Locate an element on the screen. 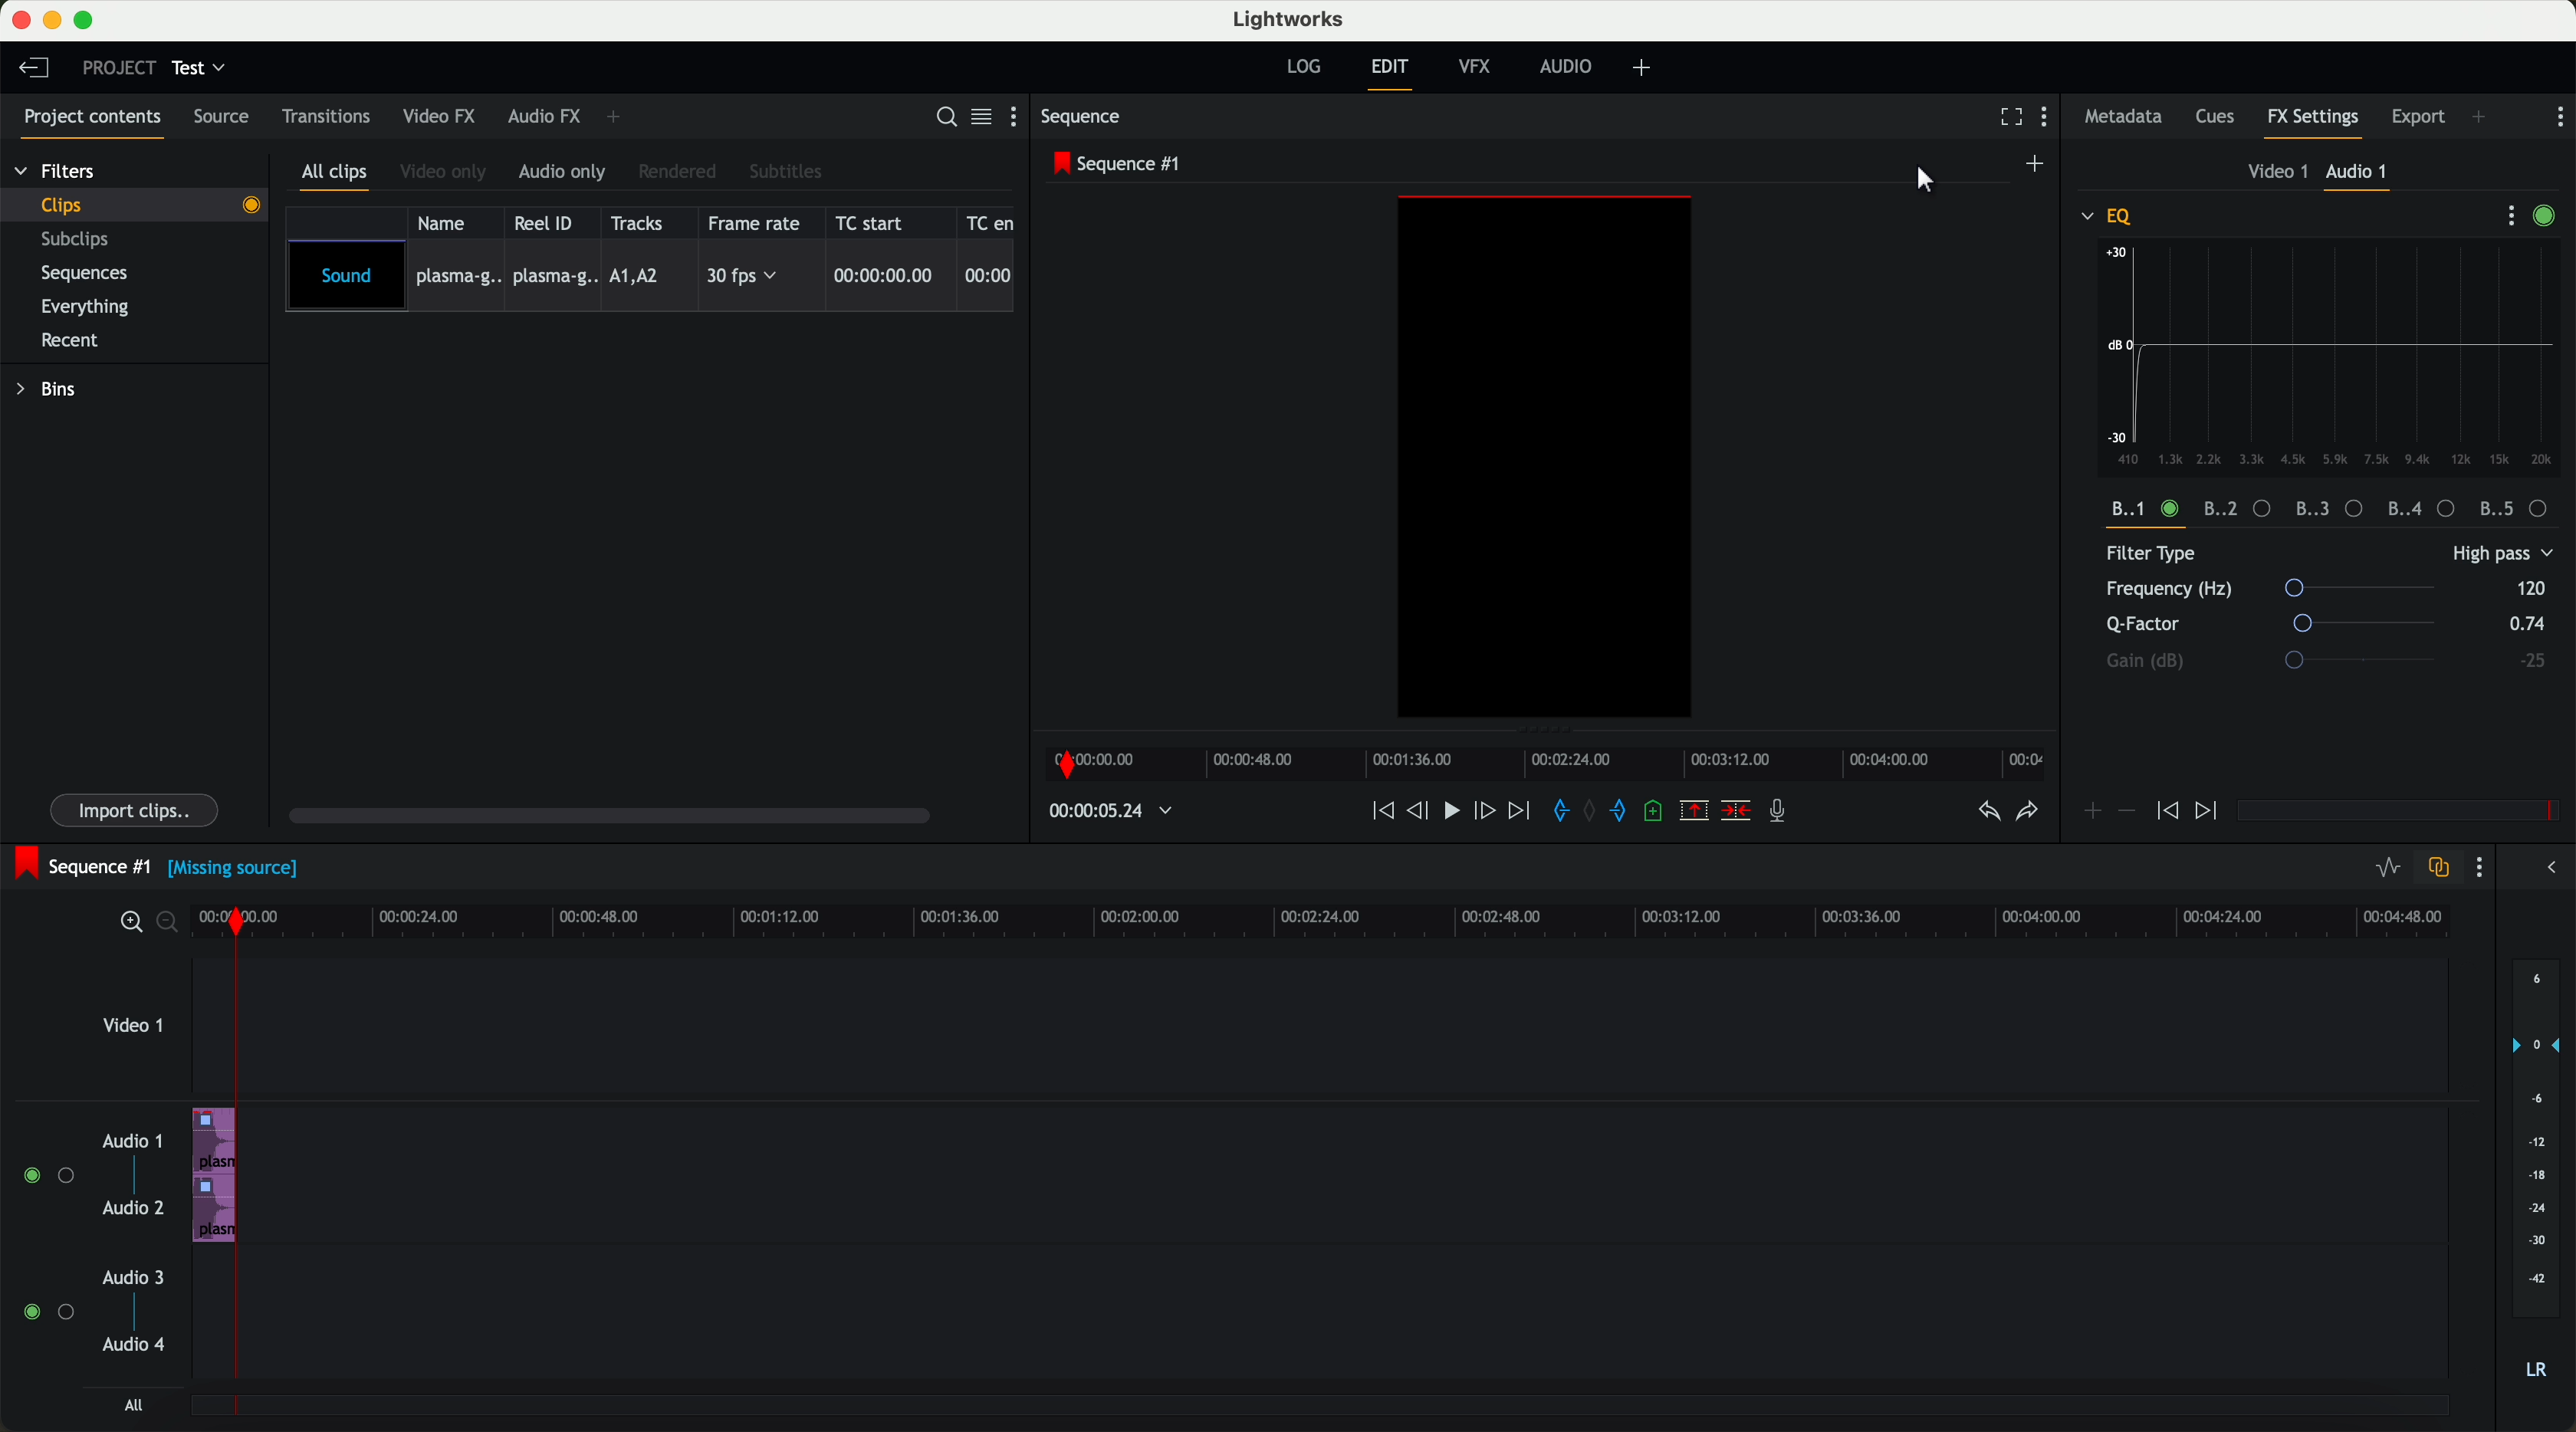  subclips is located at coordinates (80, 241).